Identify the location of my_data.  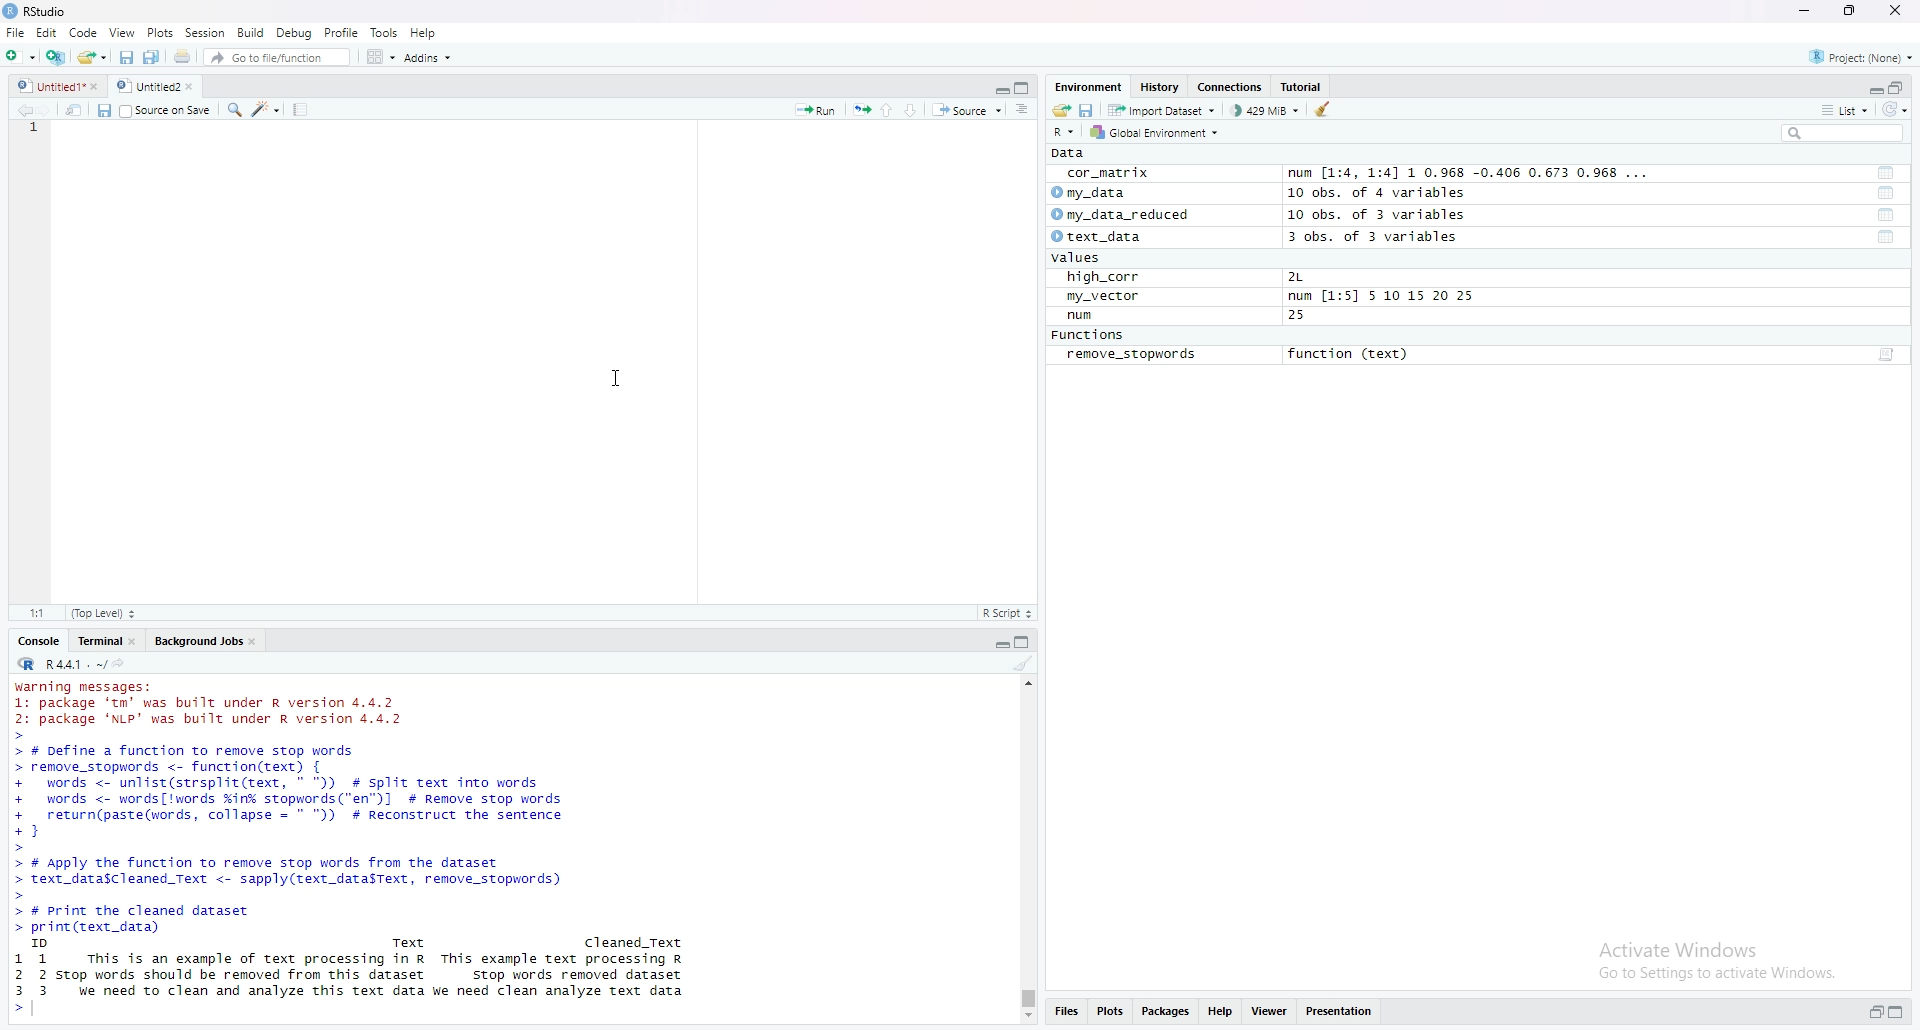
(1090, 193).